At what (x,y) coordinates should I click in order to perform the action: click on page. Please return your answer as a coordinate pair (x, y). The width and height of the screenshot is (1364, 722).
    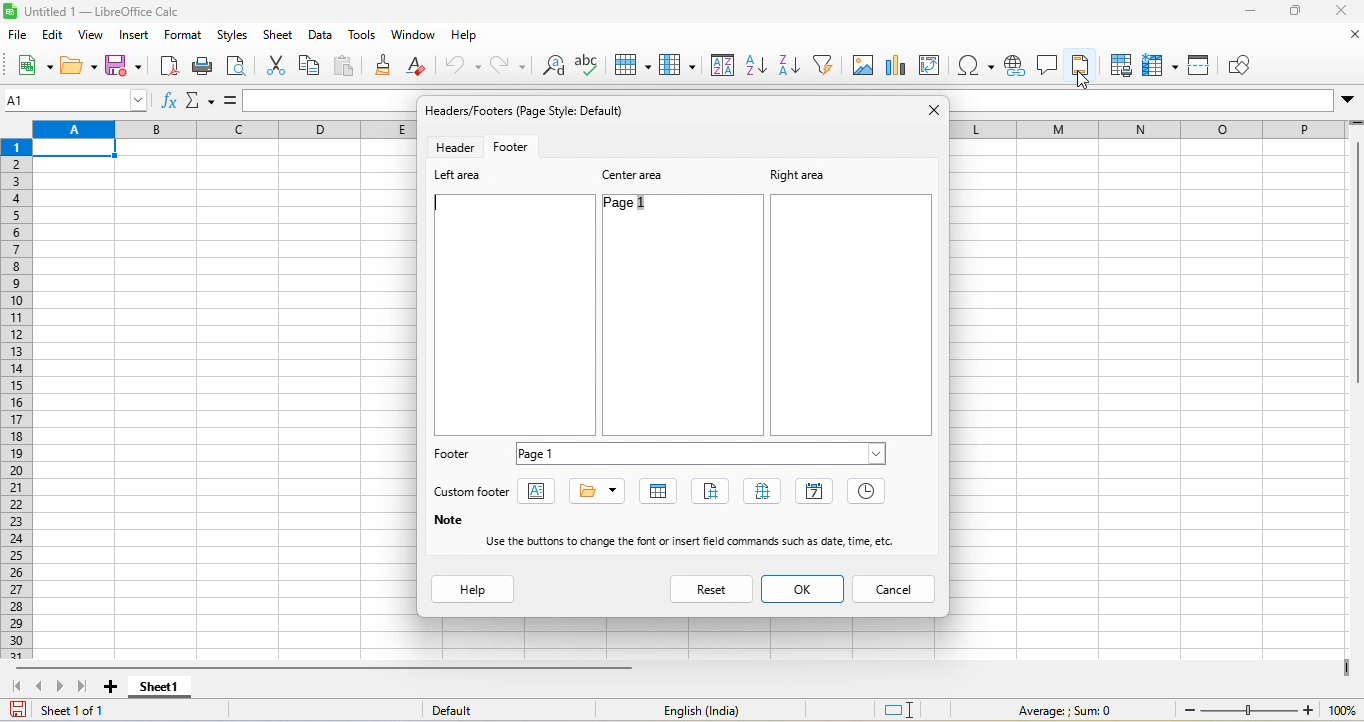
    Looking at the image, I should click on (715, 491).